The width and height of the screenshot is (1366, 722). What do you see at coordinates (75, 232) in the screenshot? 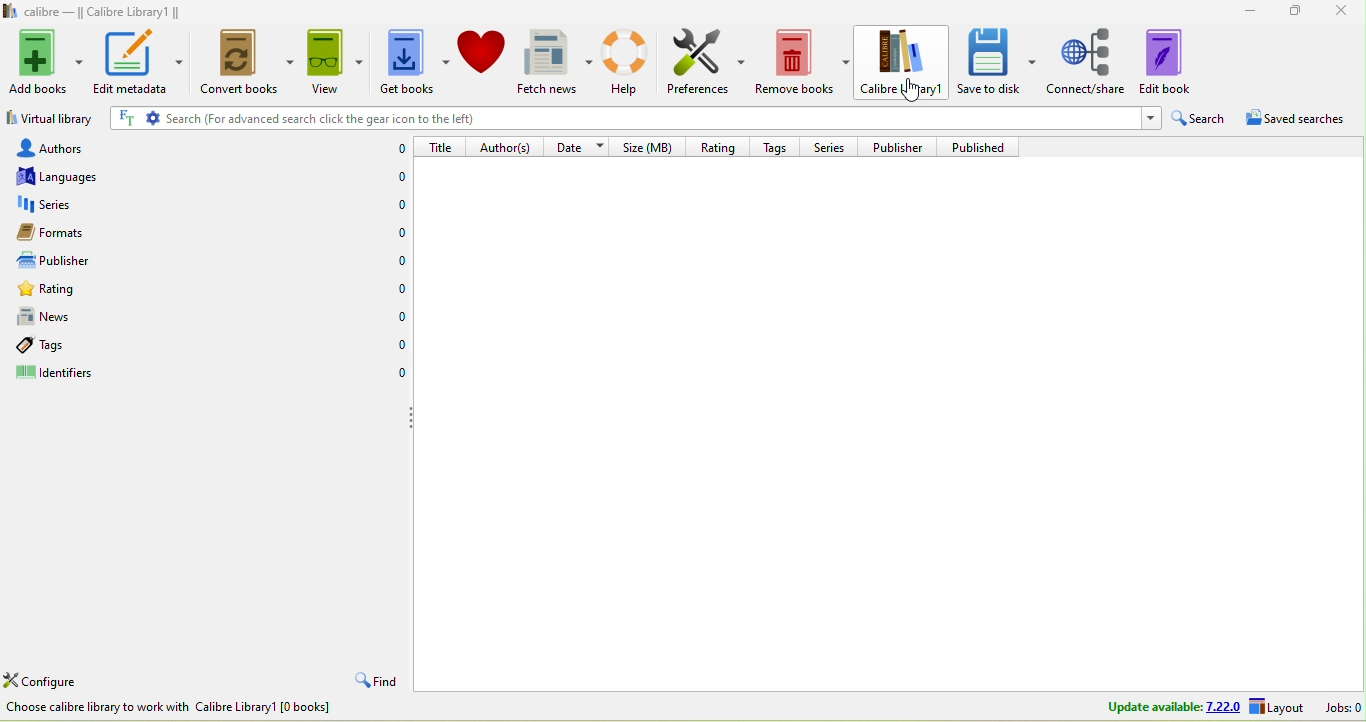
I see `formats` at bounding box center [75, 232].